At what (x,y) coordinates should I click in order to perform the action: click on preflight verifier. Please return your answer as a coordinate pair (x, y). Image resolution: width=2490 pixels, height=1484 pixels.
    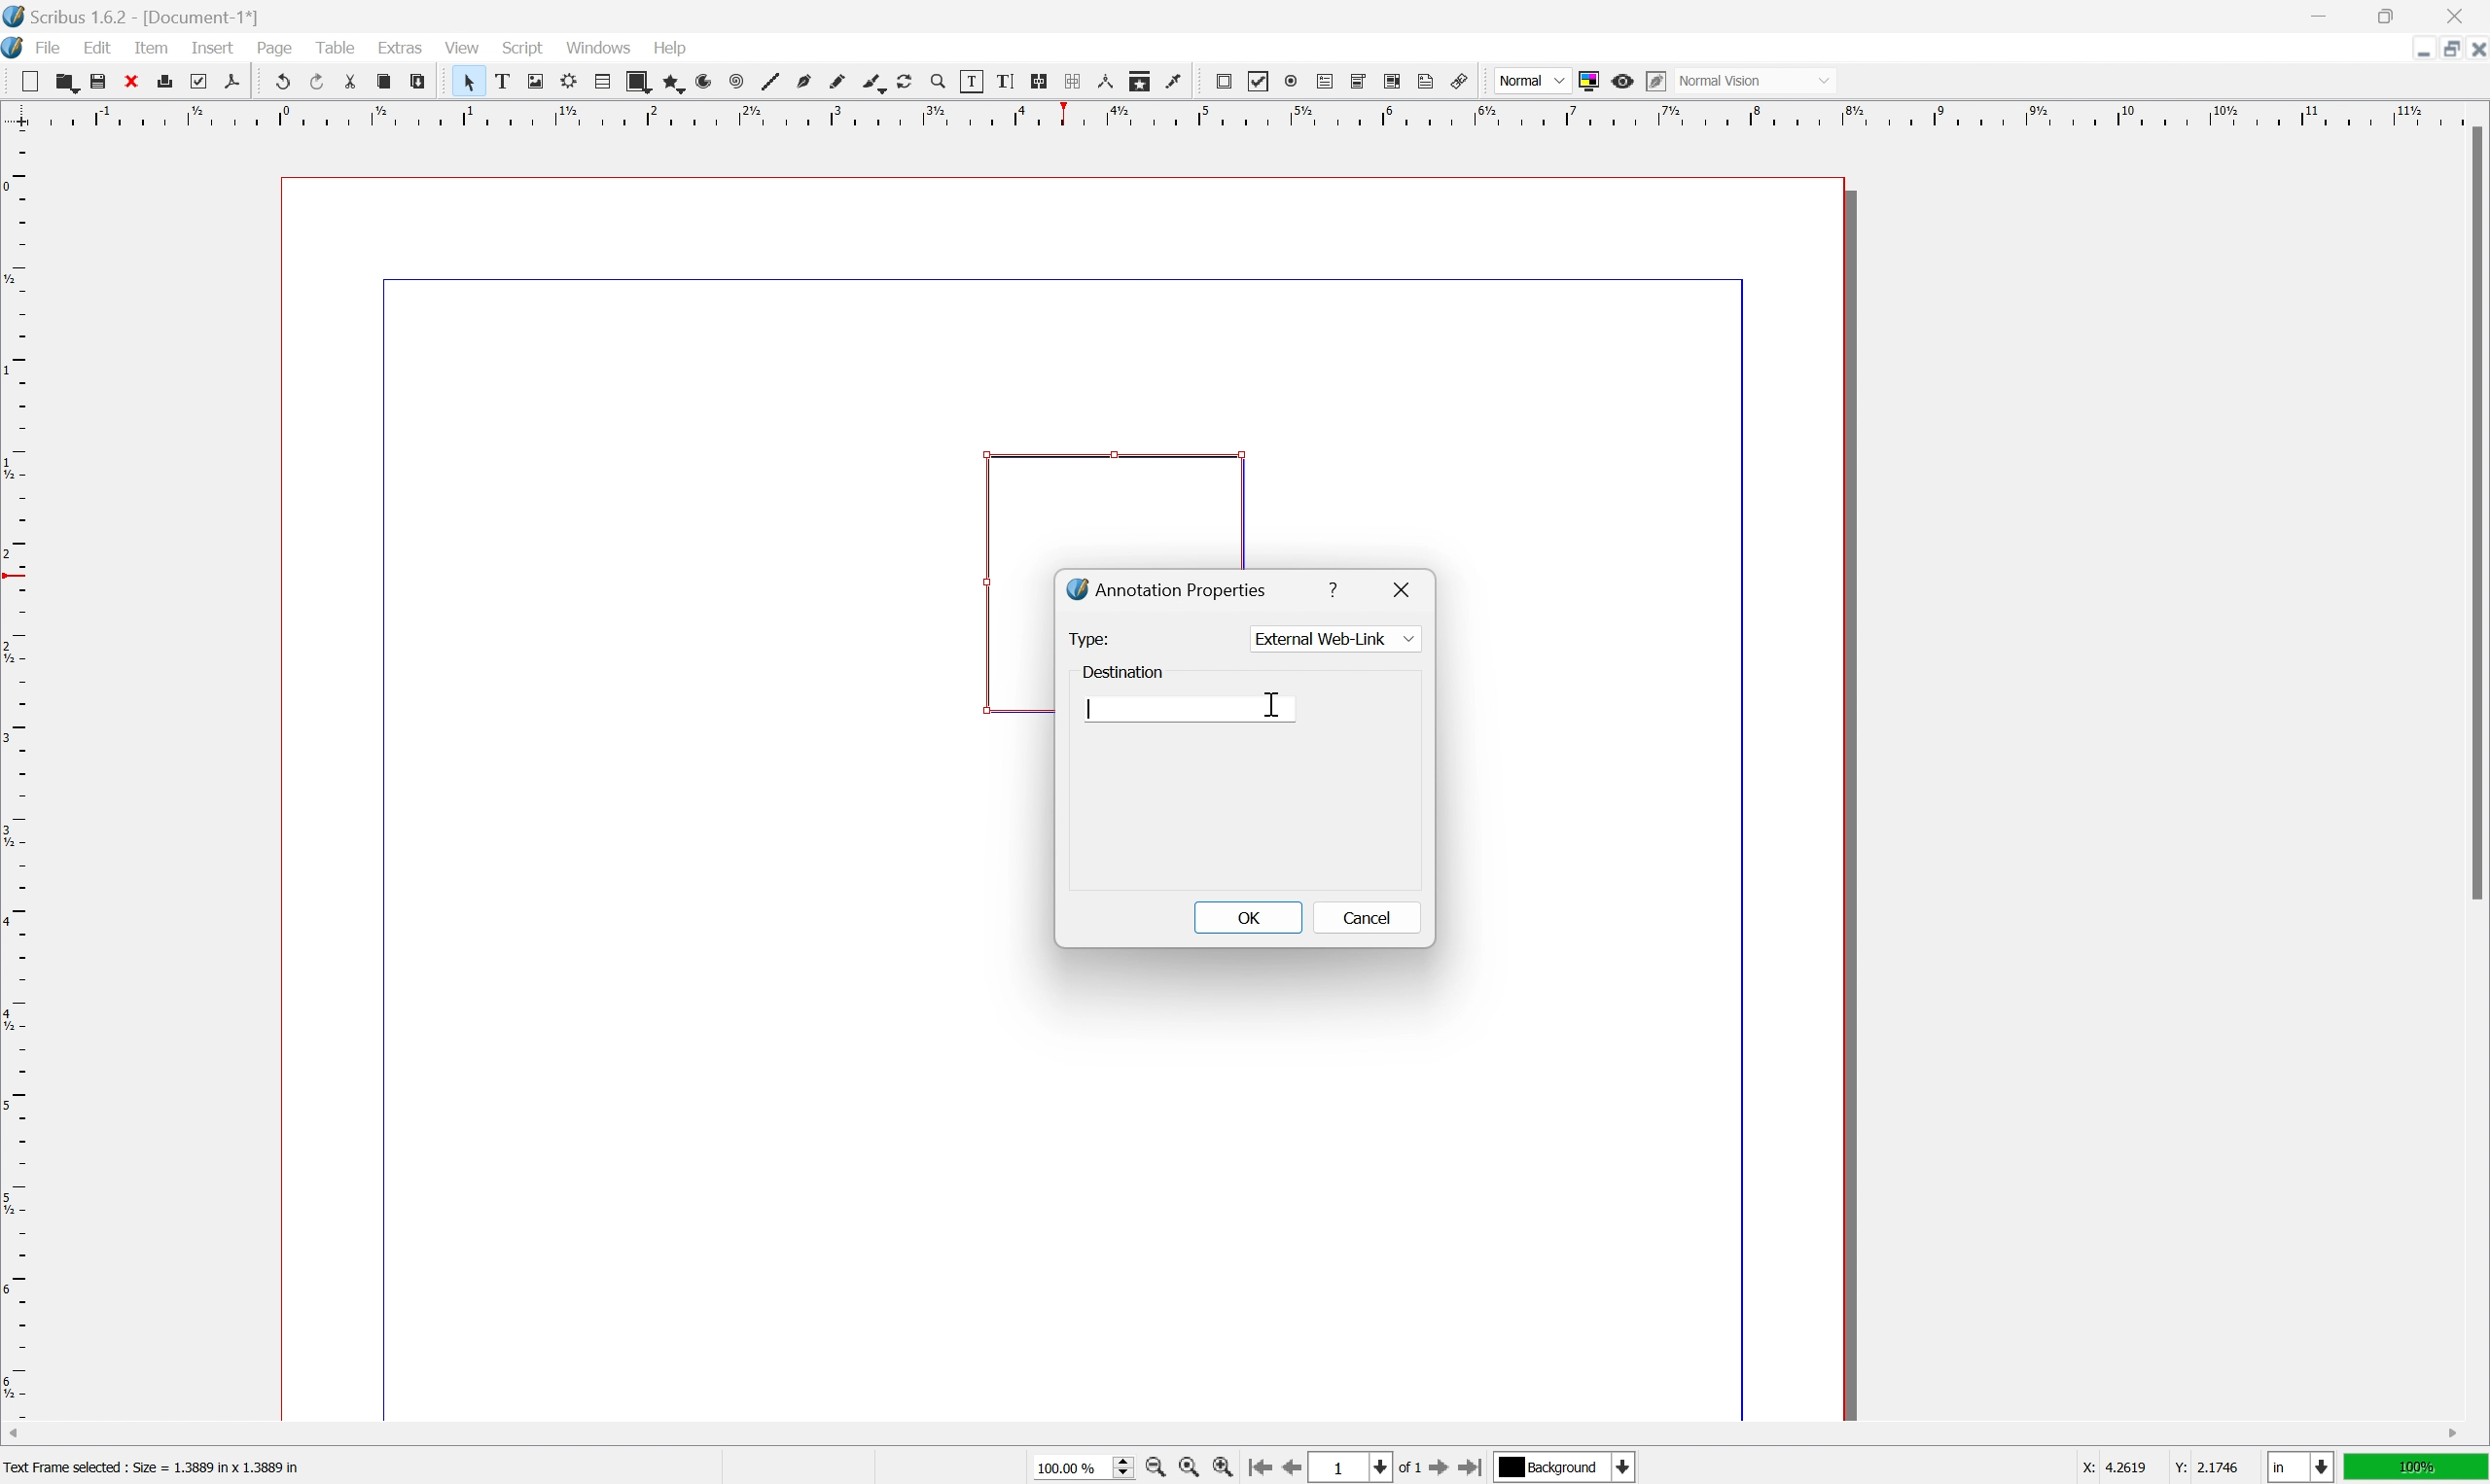
    Looking at the image, I should click on (199, 81).